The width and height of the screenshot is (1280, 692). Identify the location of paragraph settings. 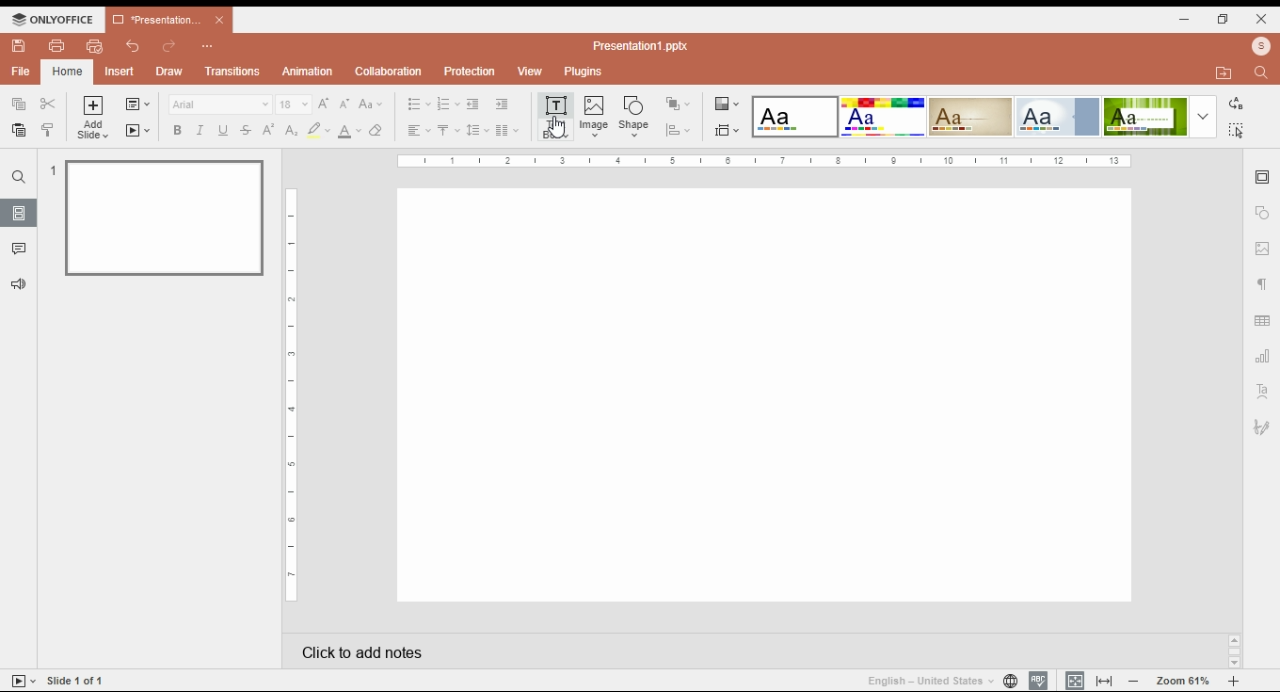
(1261, 285).